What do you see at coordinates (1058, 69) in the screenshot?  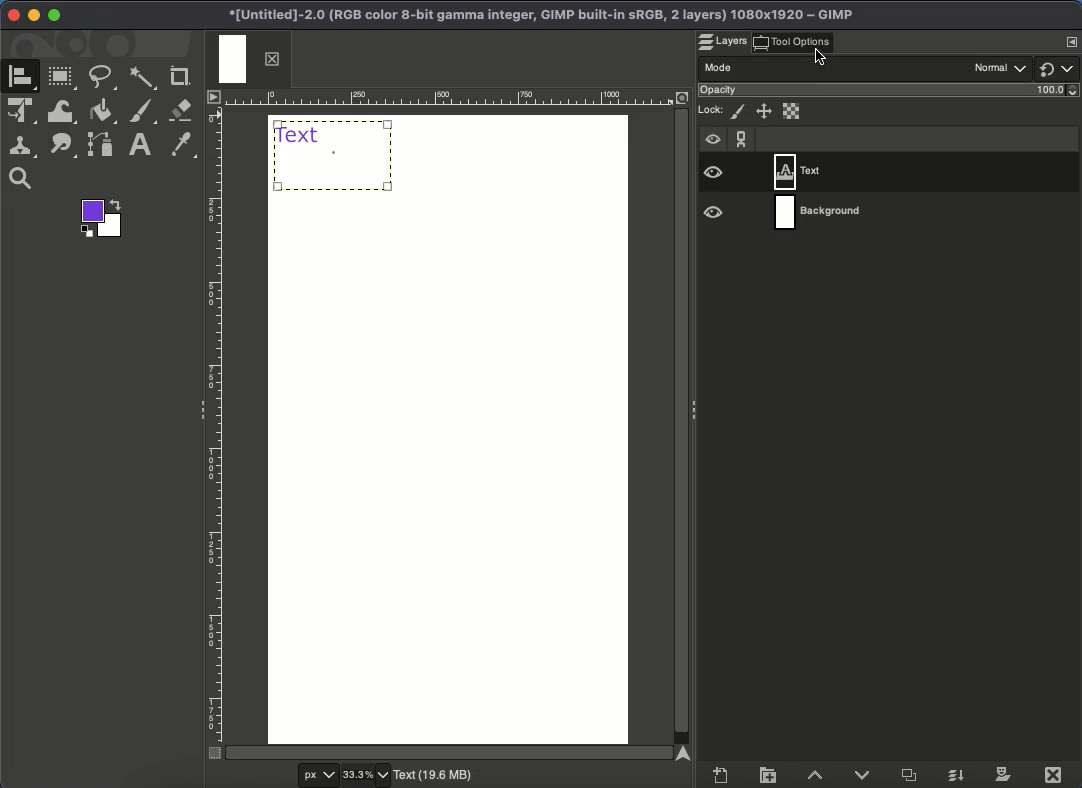 I see `Switch` at bounding box center [1058, 69].